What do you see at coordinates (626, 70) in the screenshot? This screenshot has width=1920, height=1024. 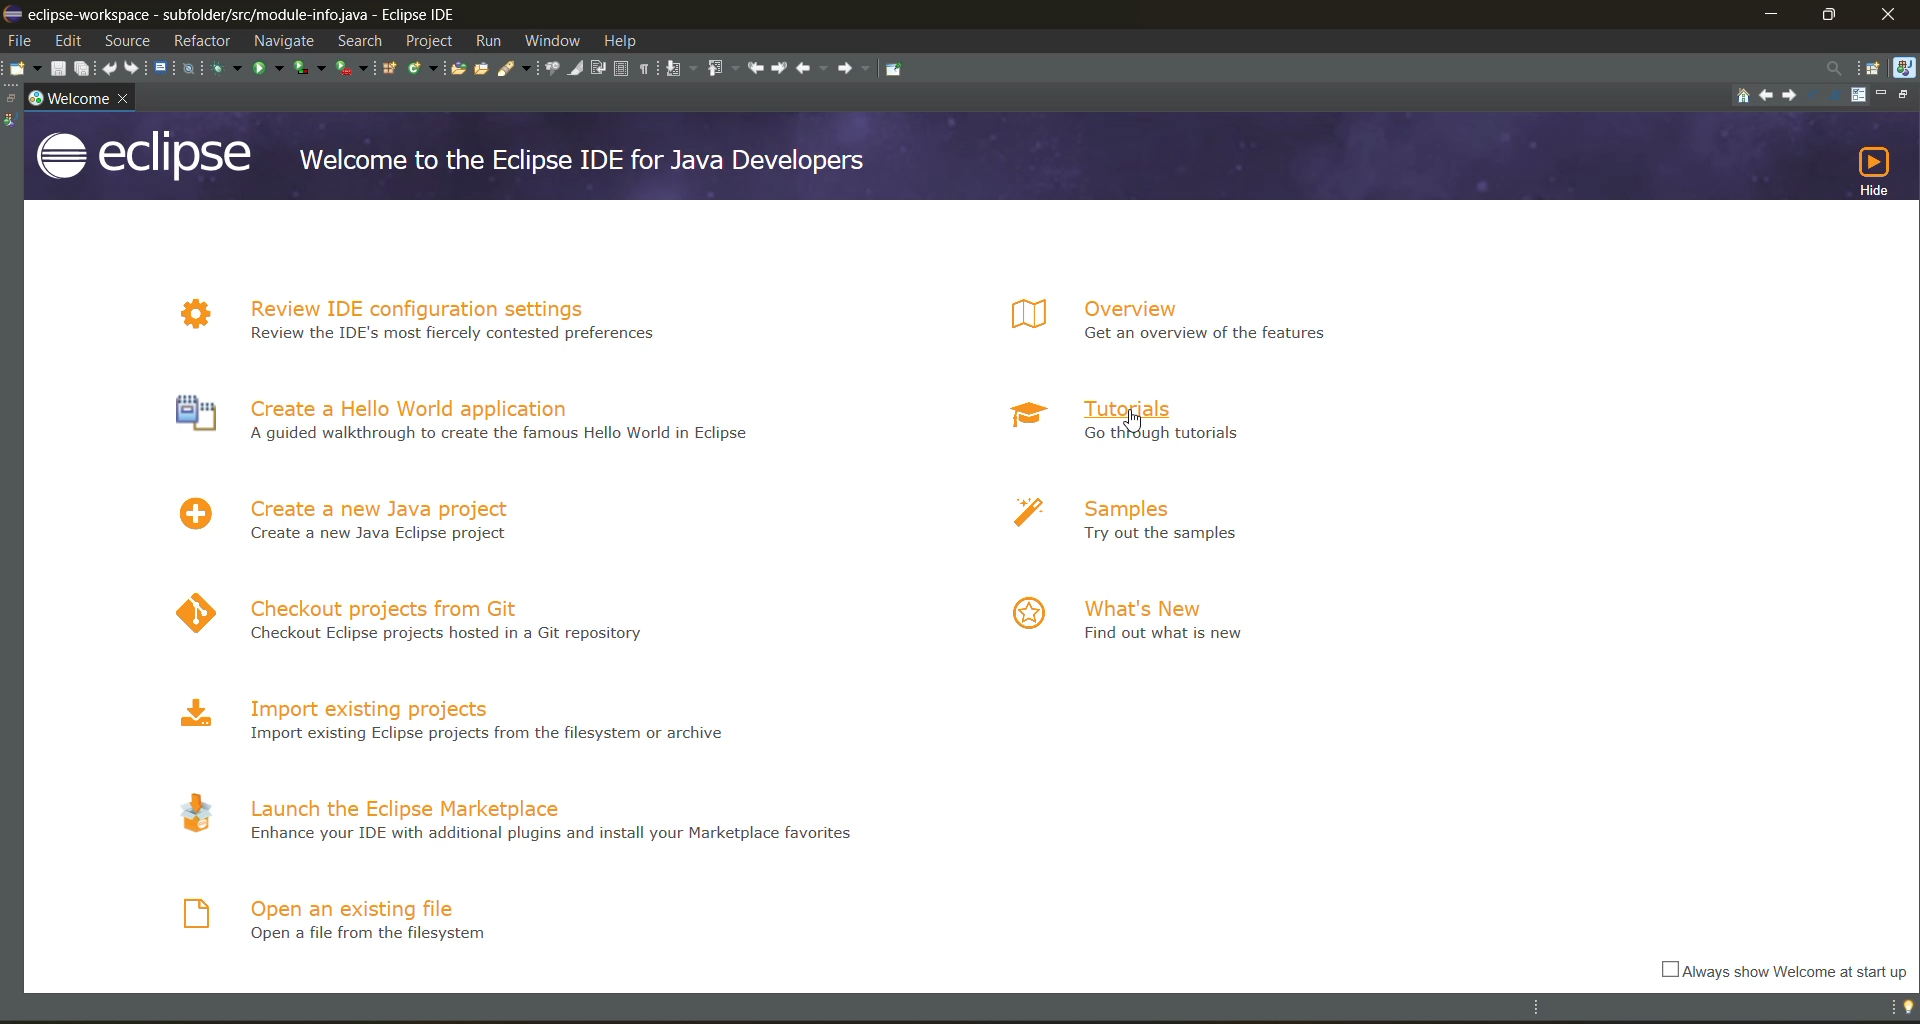 I see `toggle block selection` at bounding box center [626, 70].